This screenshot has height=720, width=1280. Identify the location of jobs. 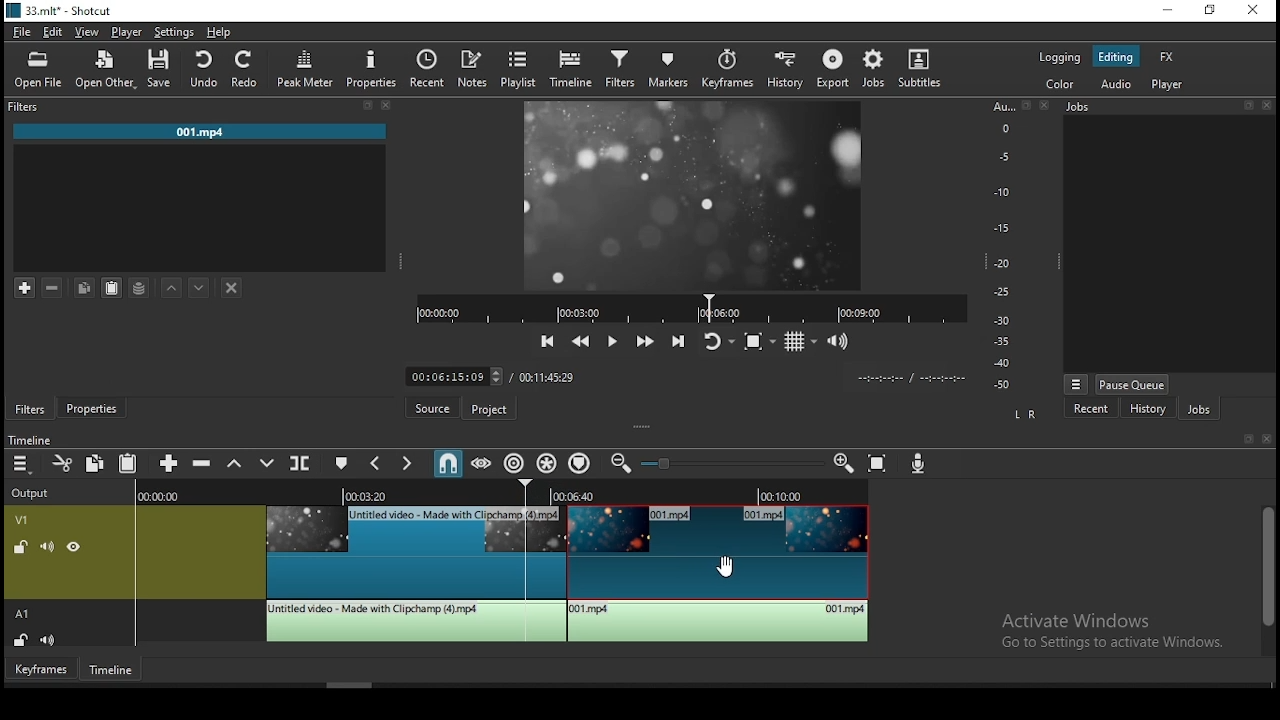
(878, 68).